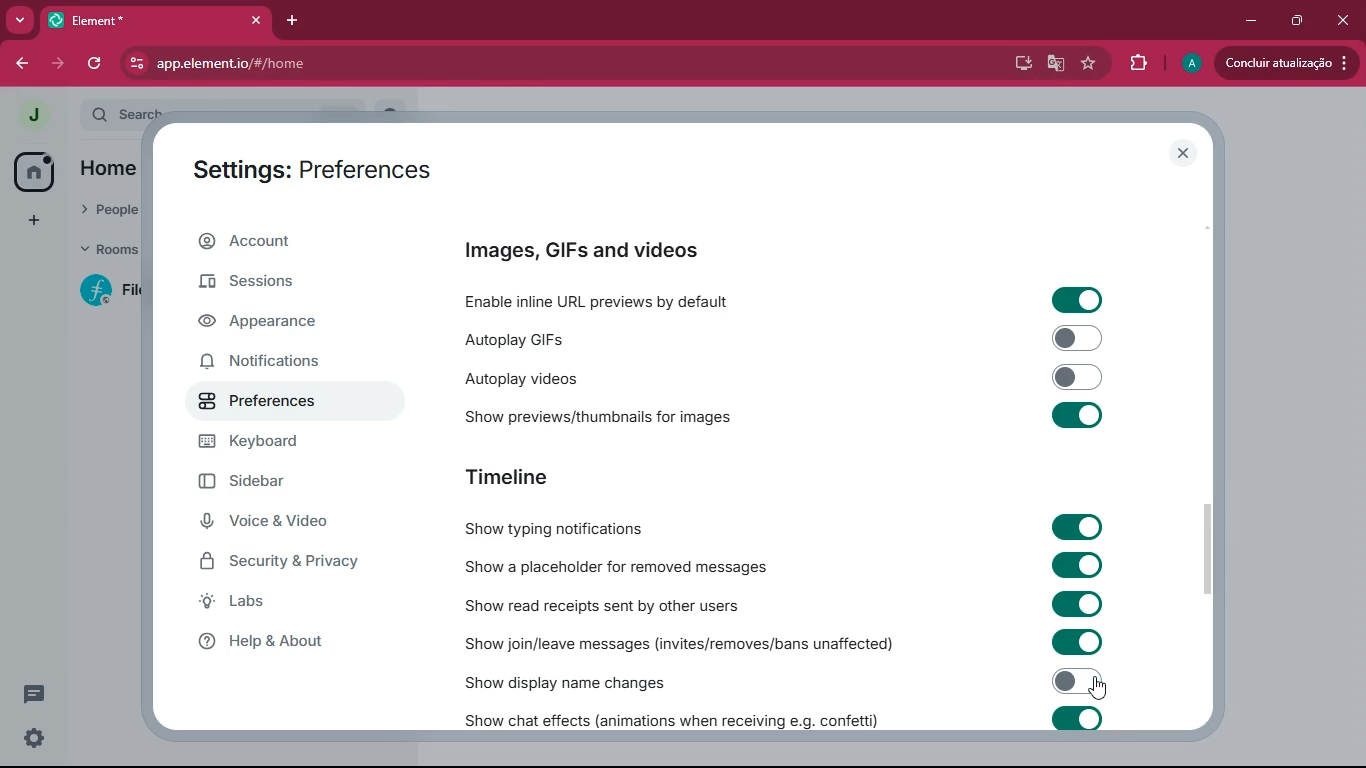 Image resolution: width=1366 pixels, height=768 pixels. Describe the element at coordinates (1077, 603) in the screenshot. I see `toggle on/off` at that location.